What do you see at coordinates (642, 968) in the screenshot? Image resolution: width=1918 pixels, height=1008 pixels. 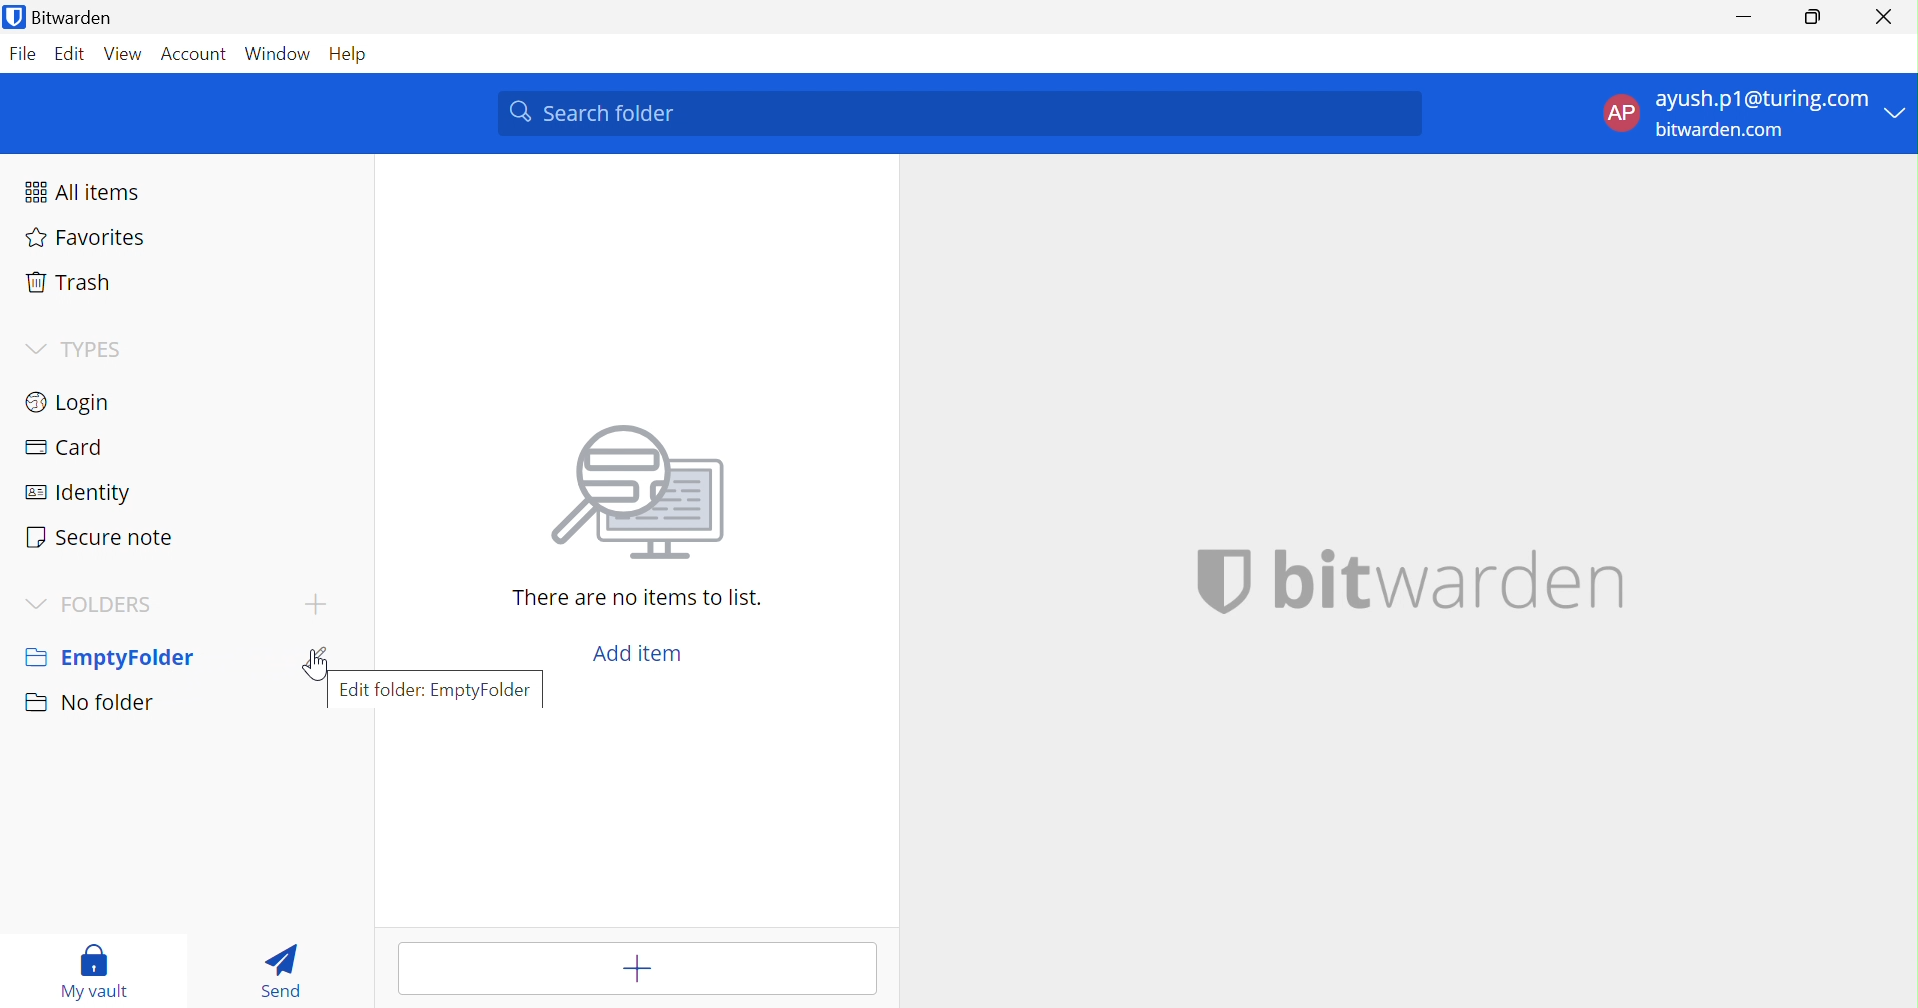 I see `Add item` at bounding box center [642, 968].